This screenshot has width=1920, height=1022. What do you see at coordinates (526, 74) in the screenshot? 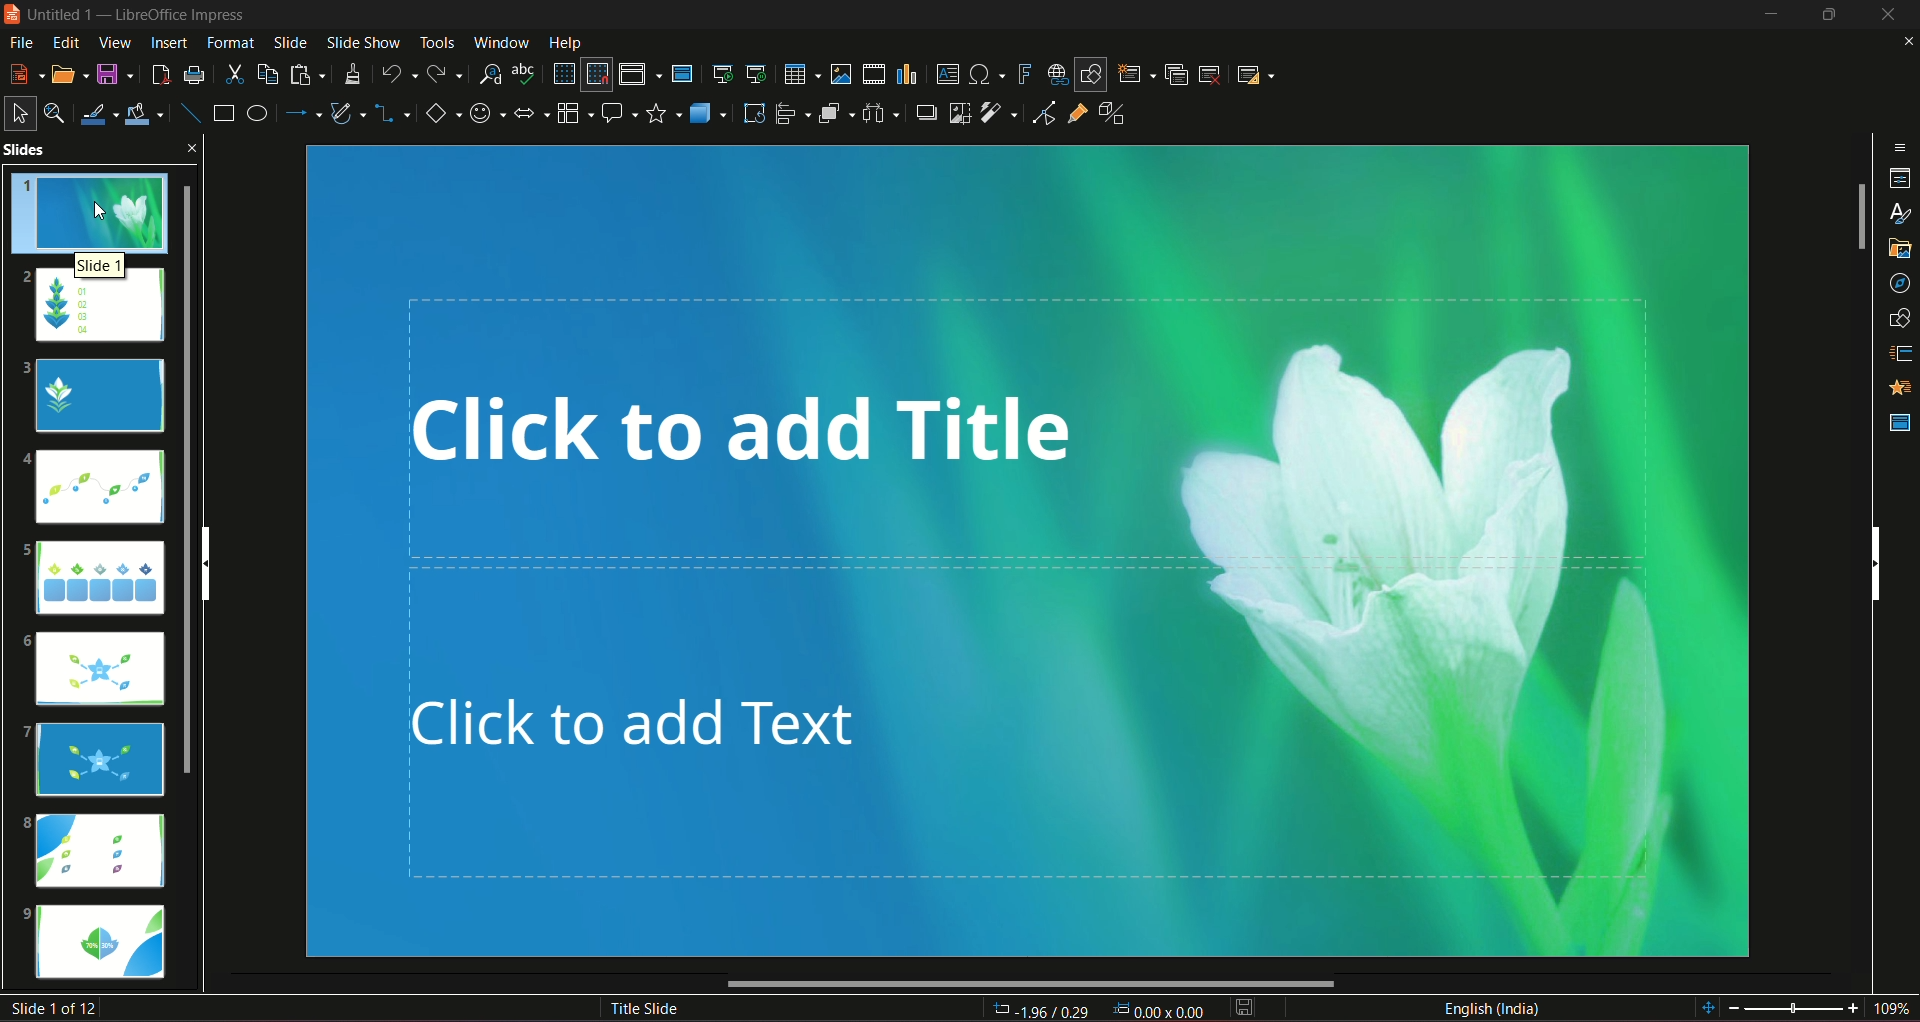
I see `spelling` at bounding box center [526, 74].